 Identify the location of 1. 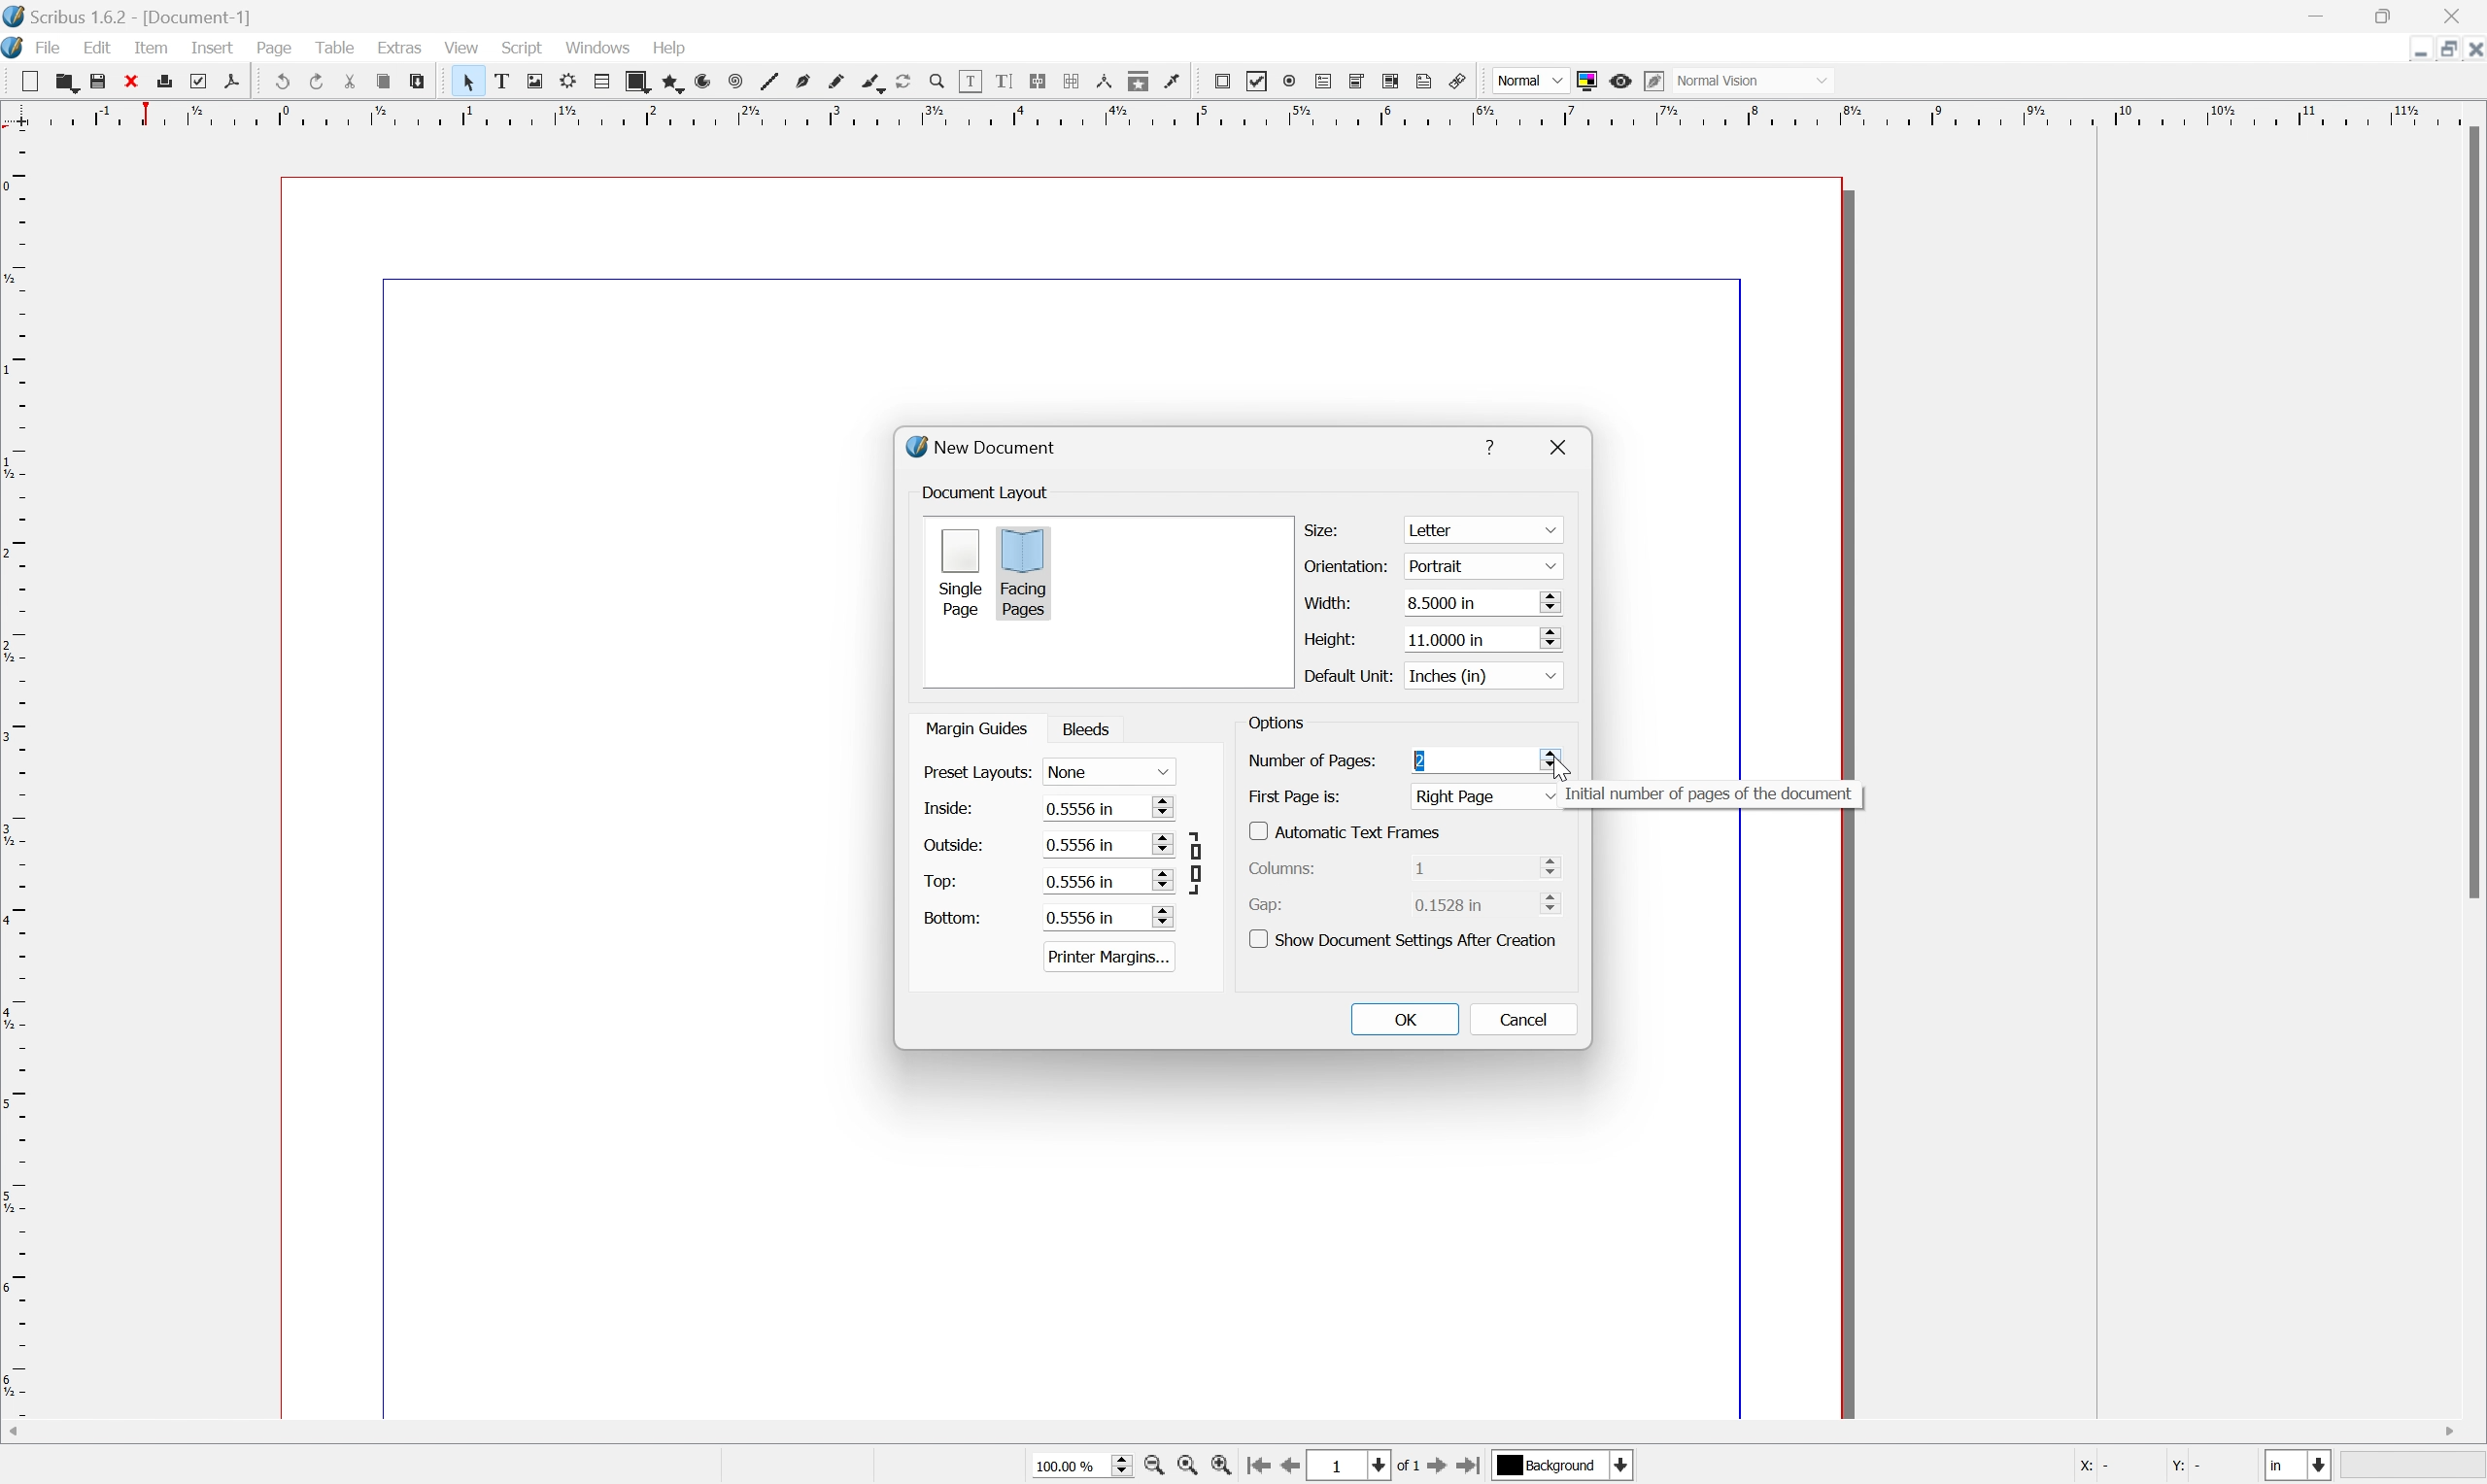
(1351, 1465).